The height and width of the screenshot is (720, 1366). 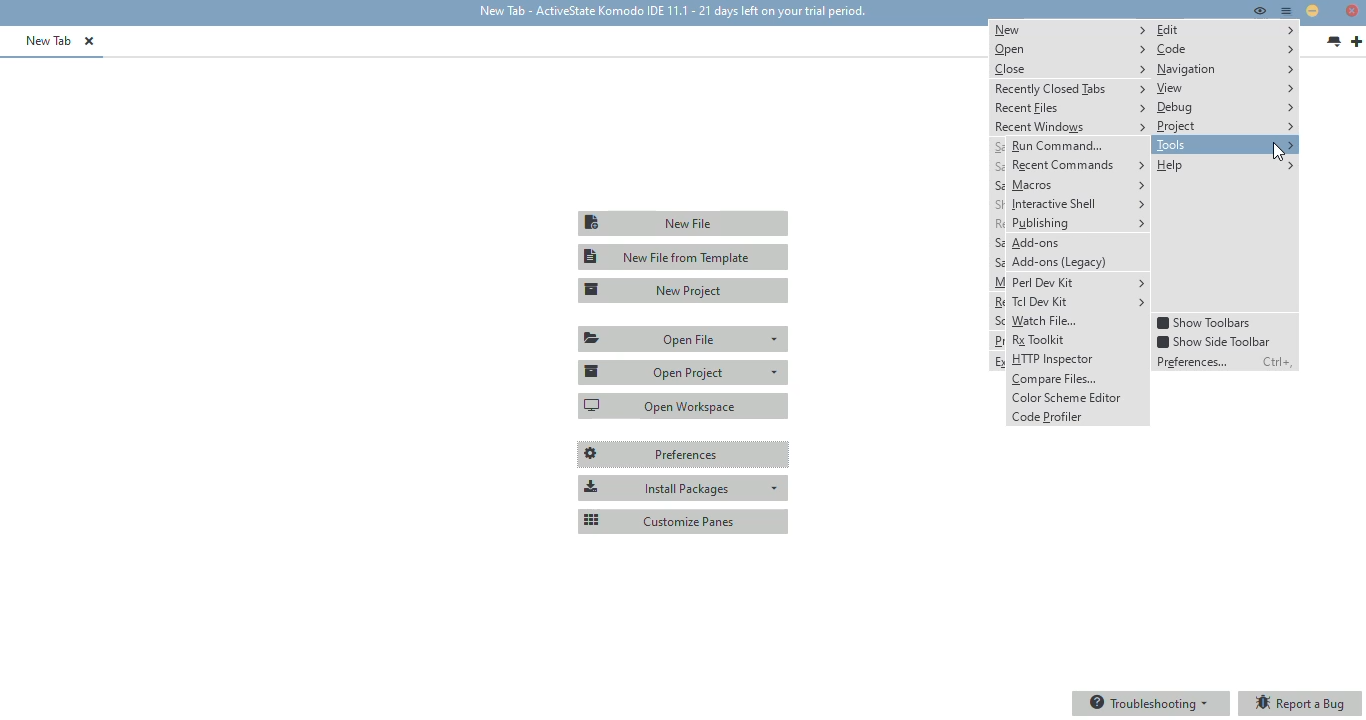 I want to click on Color scheme editor, so click(x=1077, y=400).